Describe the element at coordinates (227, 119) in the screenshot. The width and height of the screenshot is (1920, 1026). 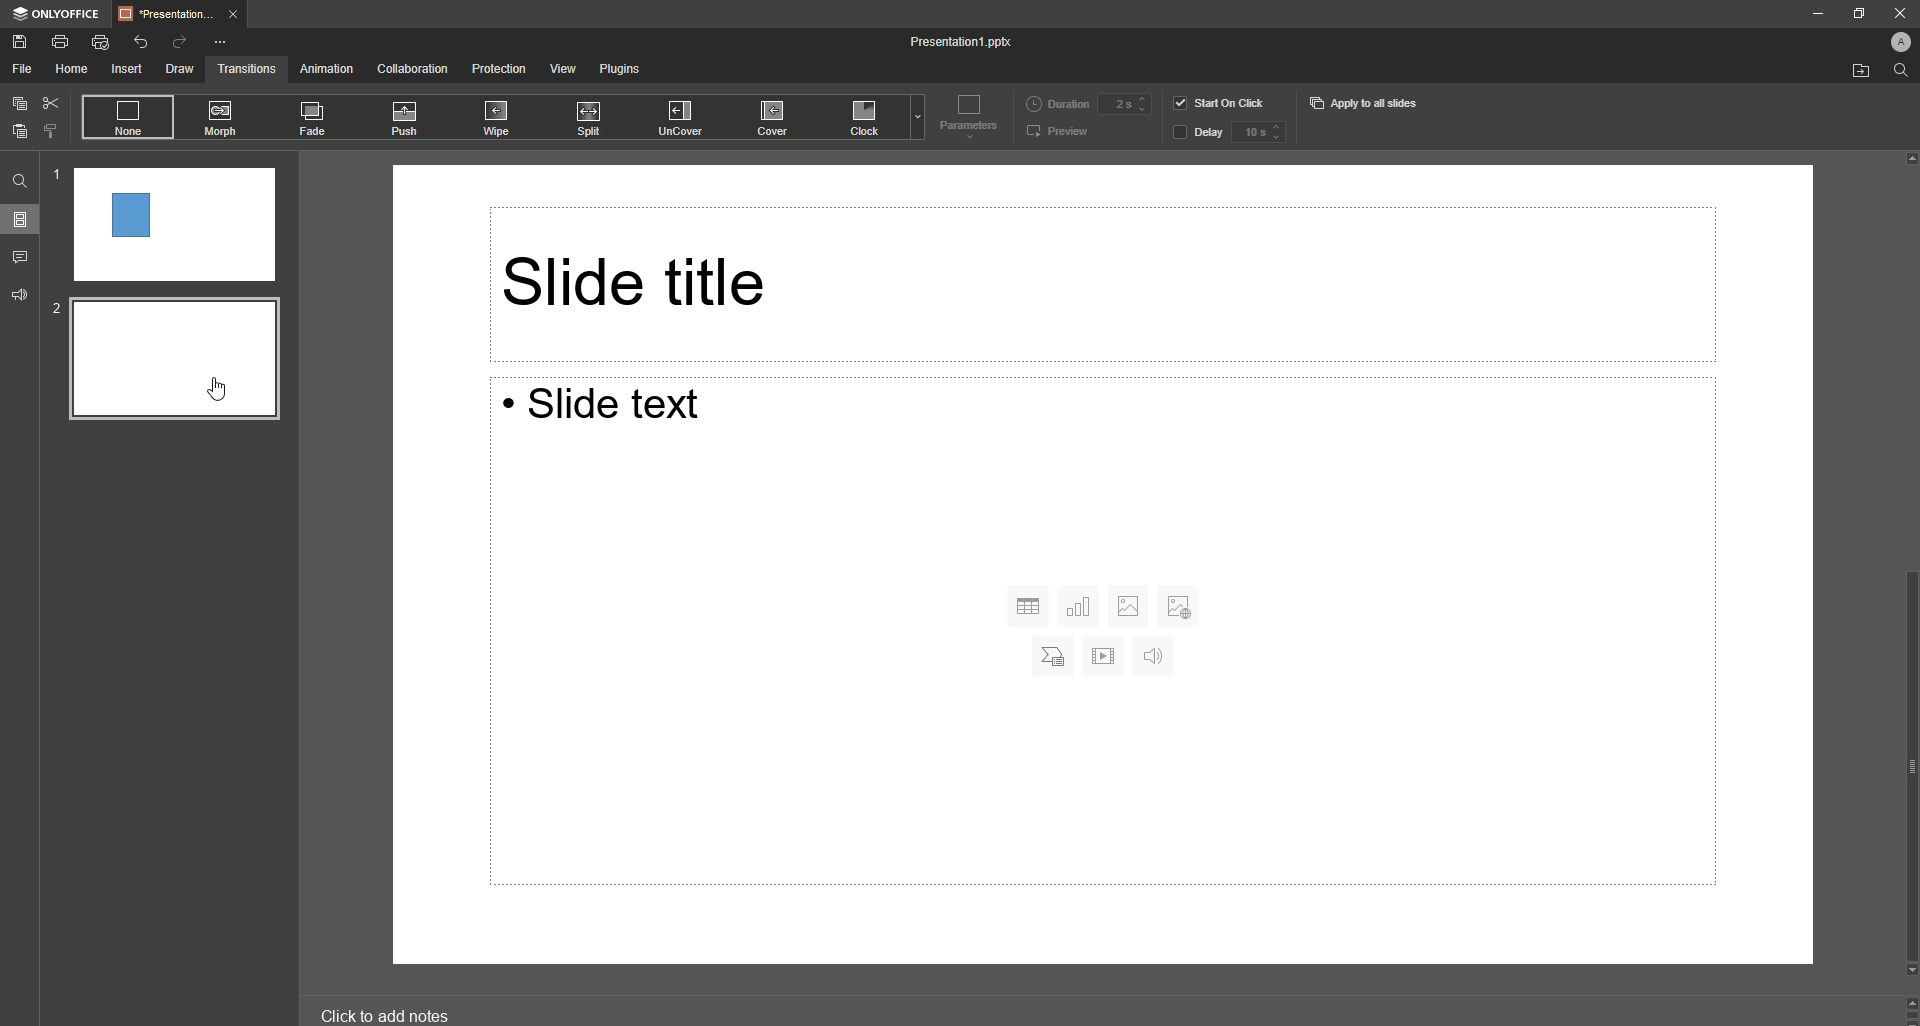
I see `Morph` at that location.